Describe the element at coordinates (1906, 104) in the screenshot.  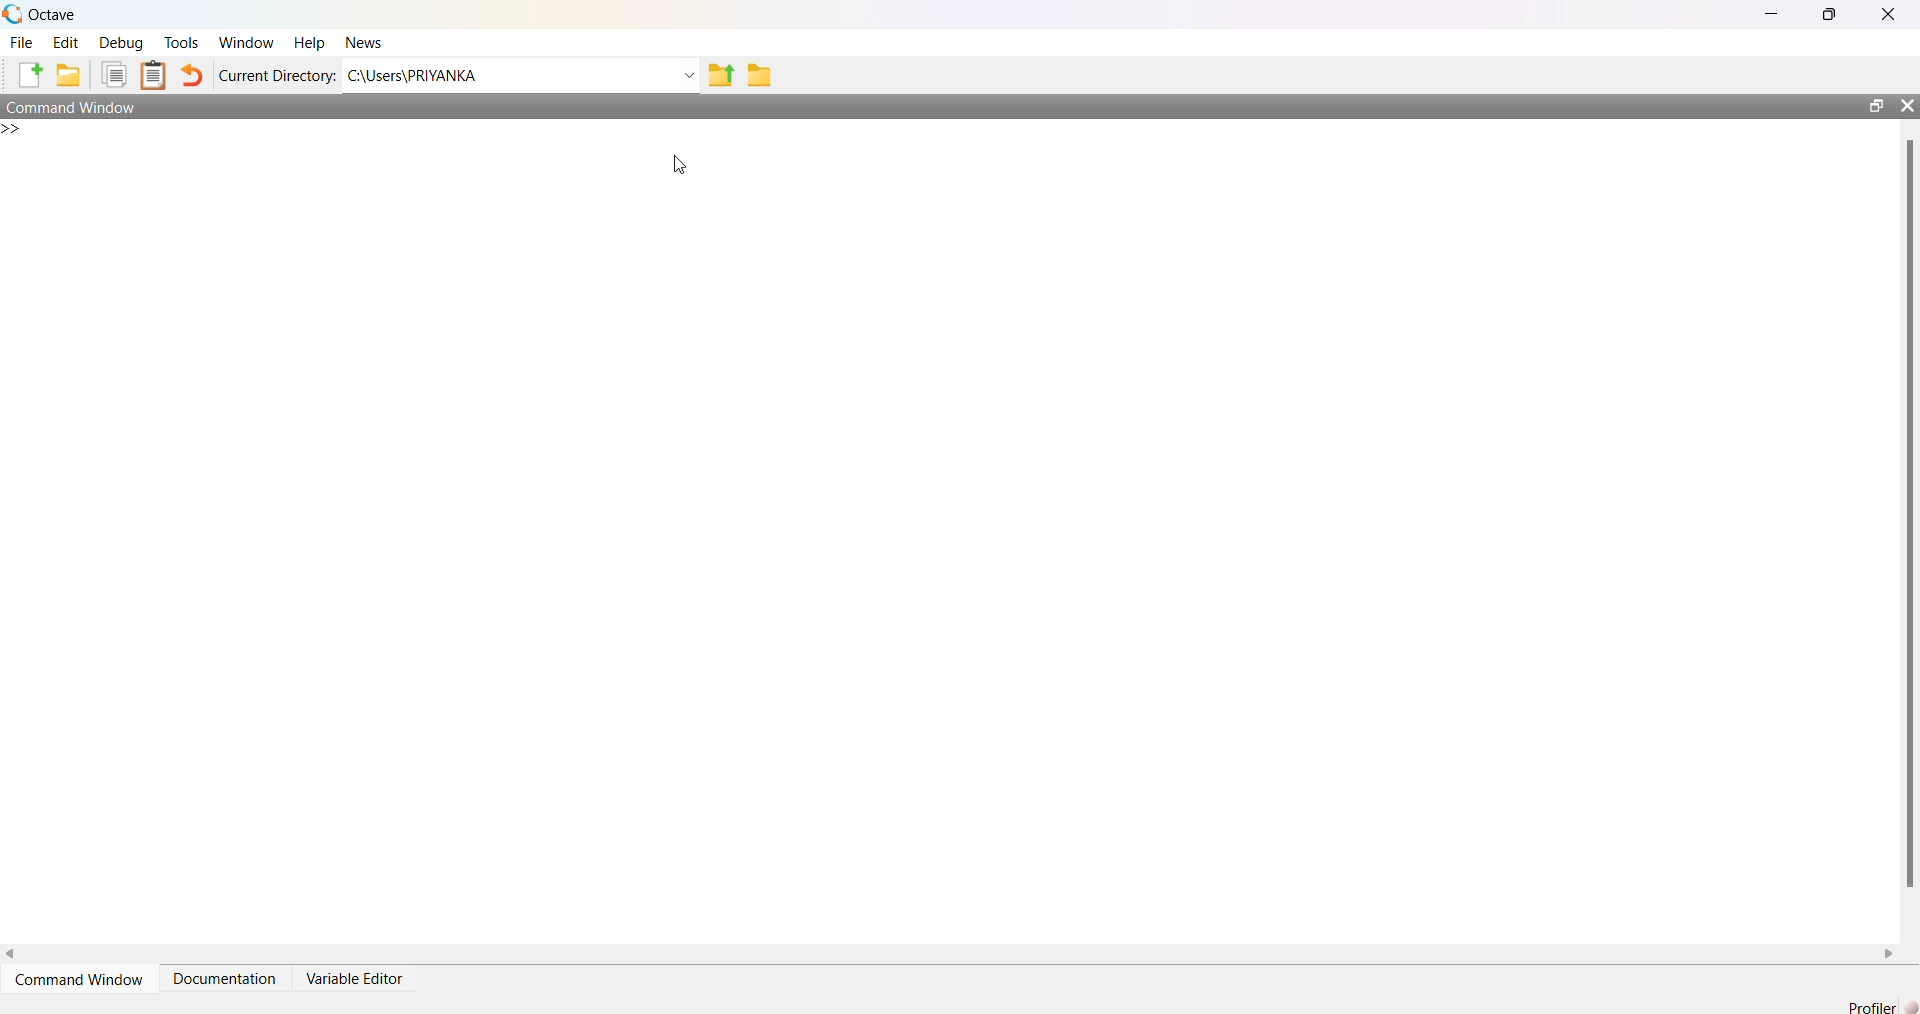
I see `close` at that location.